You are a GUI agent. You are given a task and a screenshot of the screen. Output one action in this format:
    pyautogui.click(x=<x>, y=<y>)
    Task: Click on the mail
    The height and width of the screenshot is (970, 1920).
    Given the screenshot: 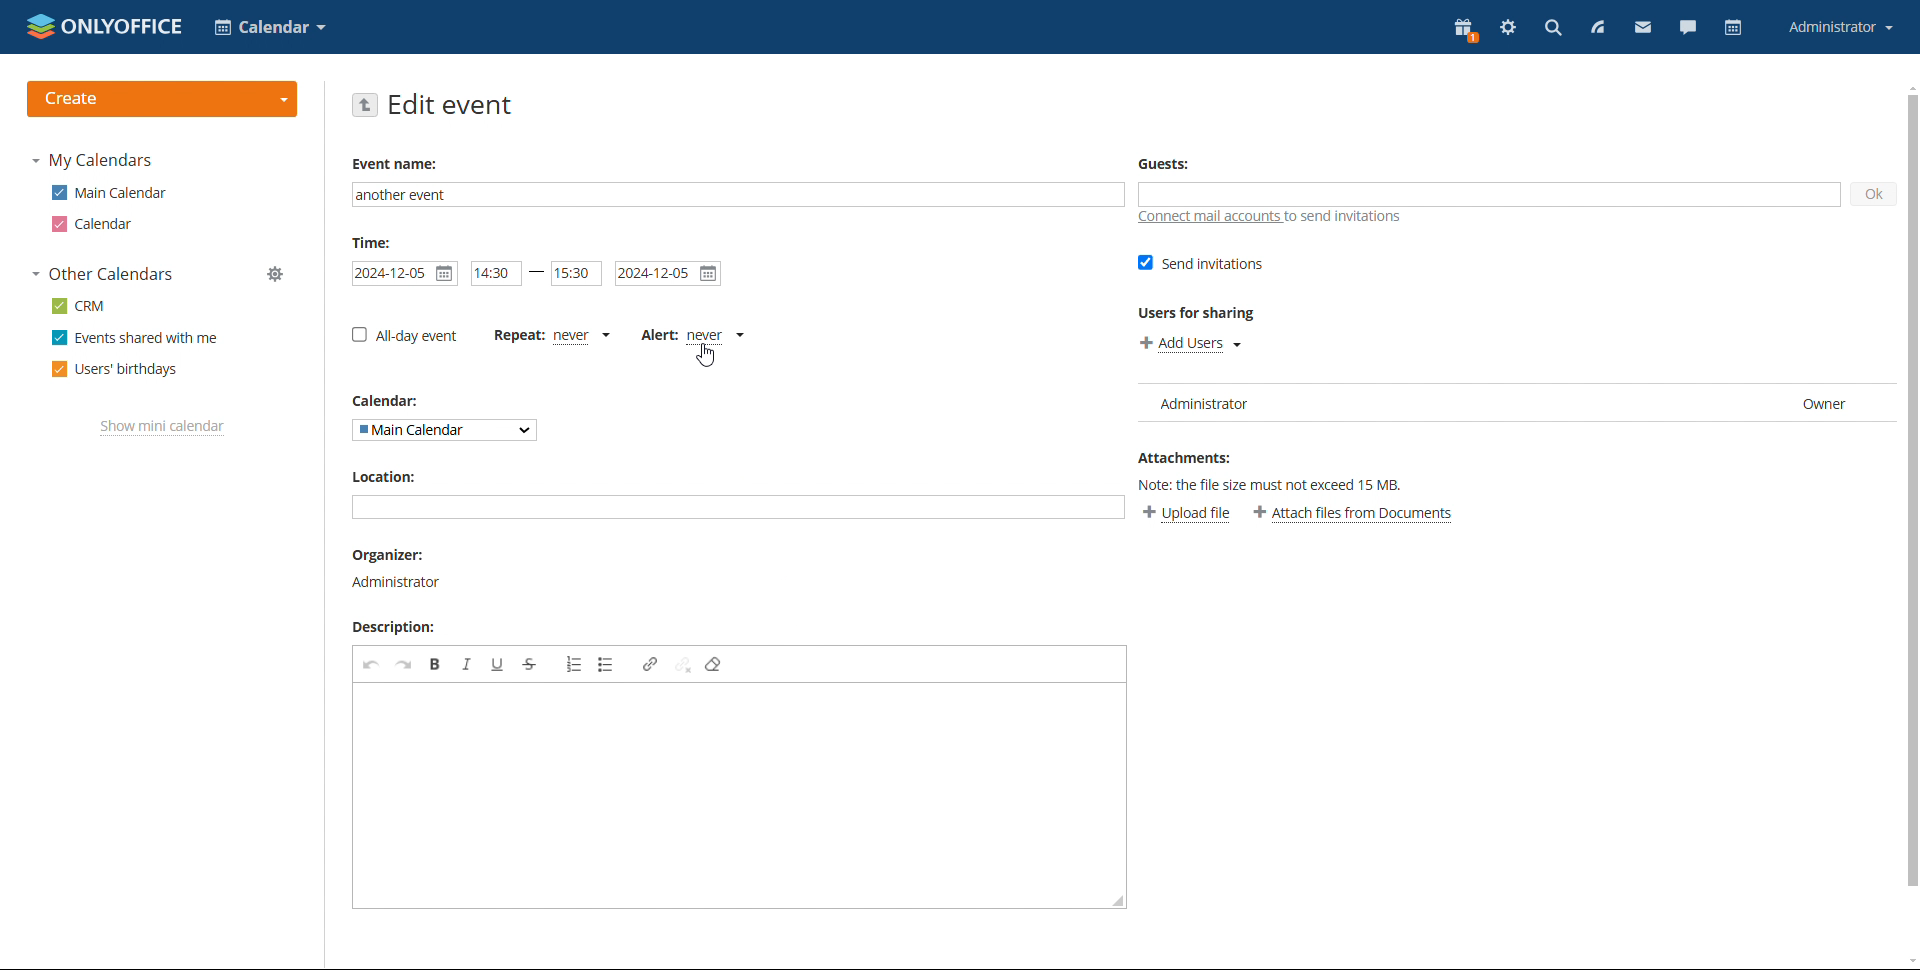 What is the action you would take?
    pyautogui.click(x=1644, y=30)
    